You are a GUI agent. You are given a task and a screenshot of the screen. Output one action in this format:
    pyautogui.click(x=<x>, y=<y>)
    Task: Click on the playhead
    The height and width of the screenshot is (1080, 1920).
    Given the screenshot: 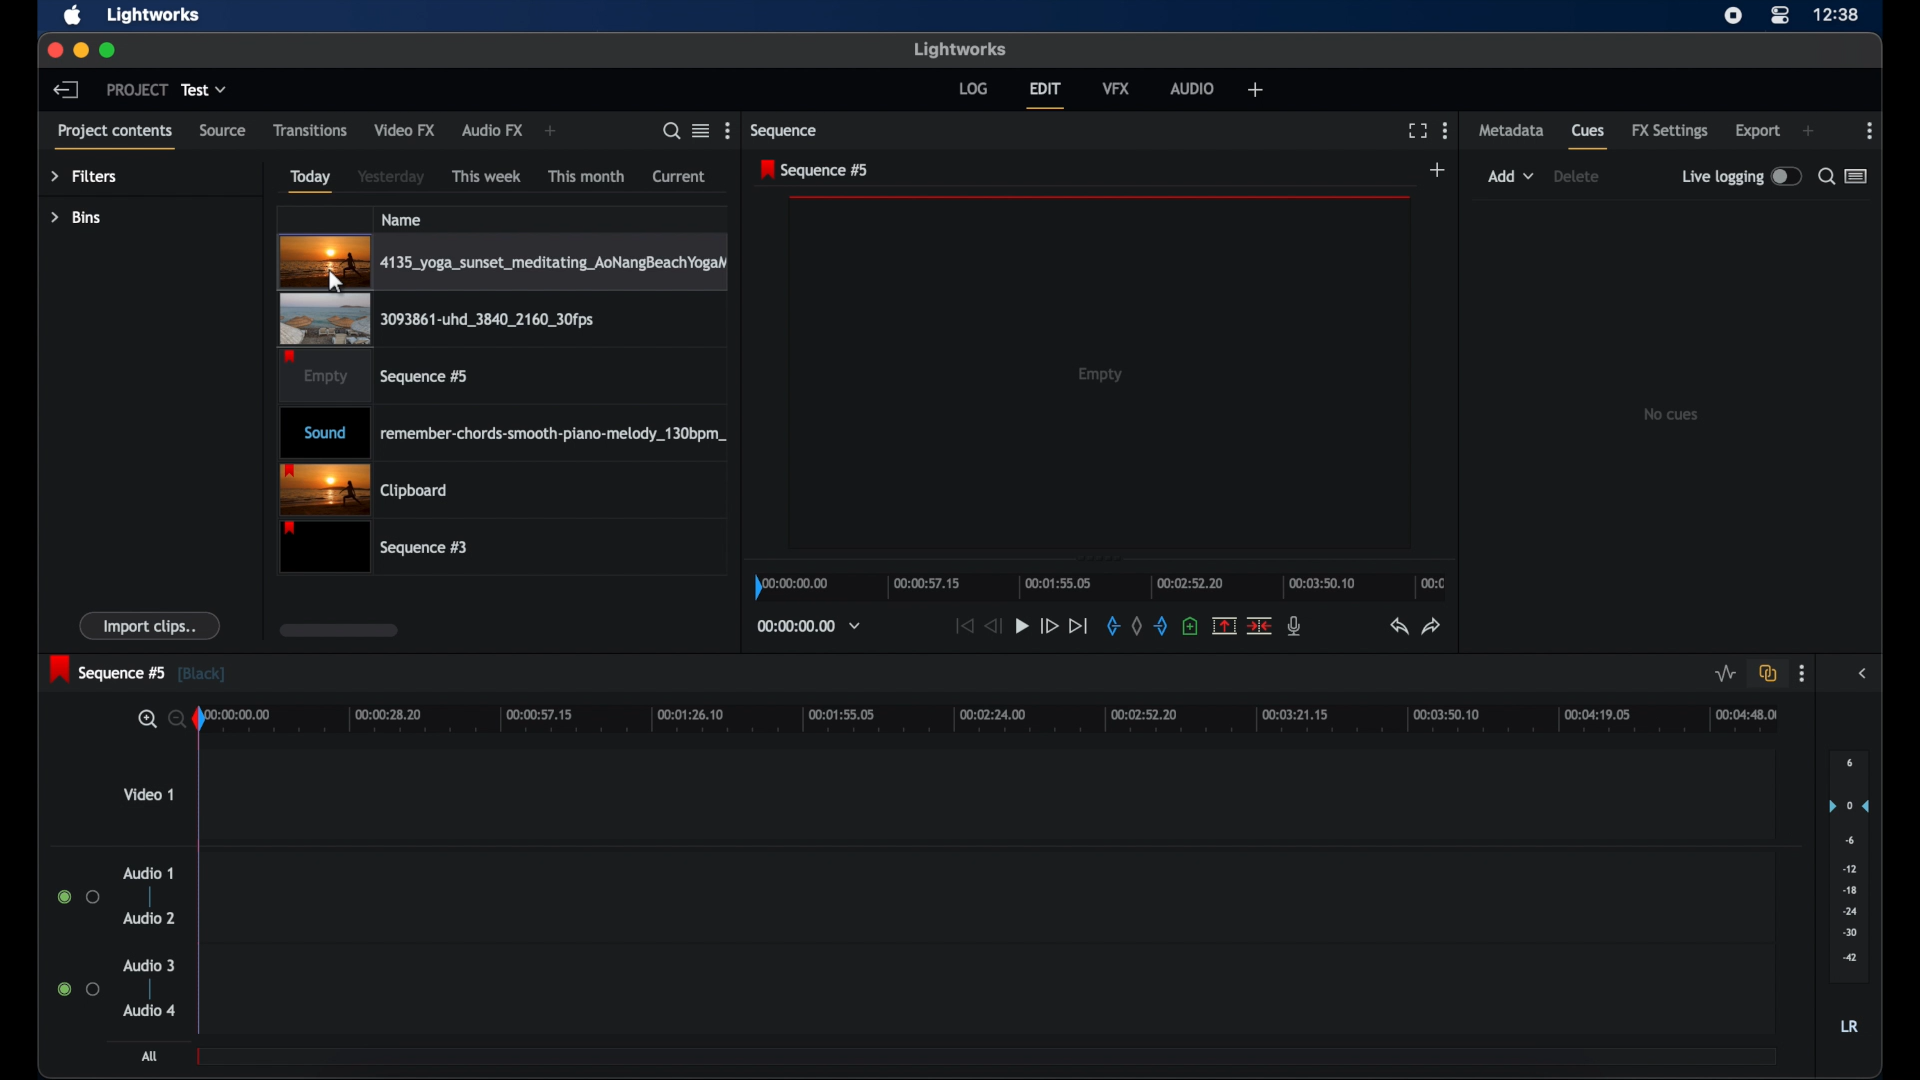 What is the action you would take?
    pyautogui.click(x=199, y=868)
    